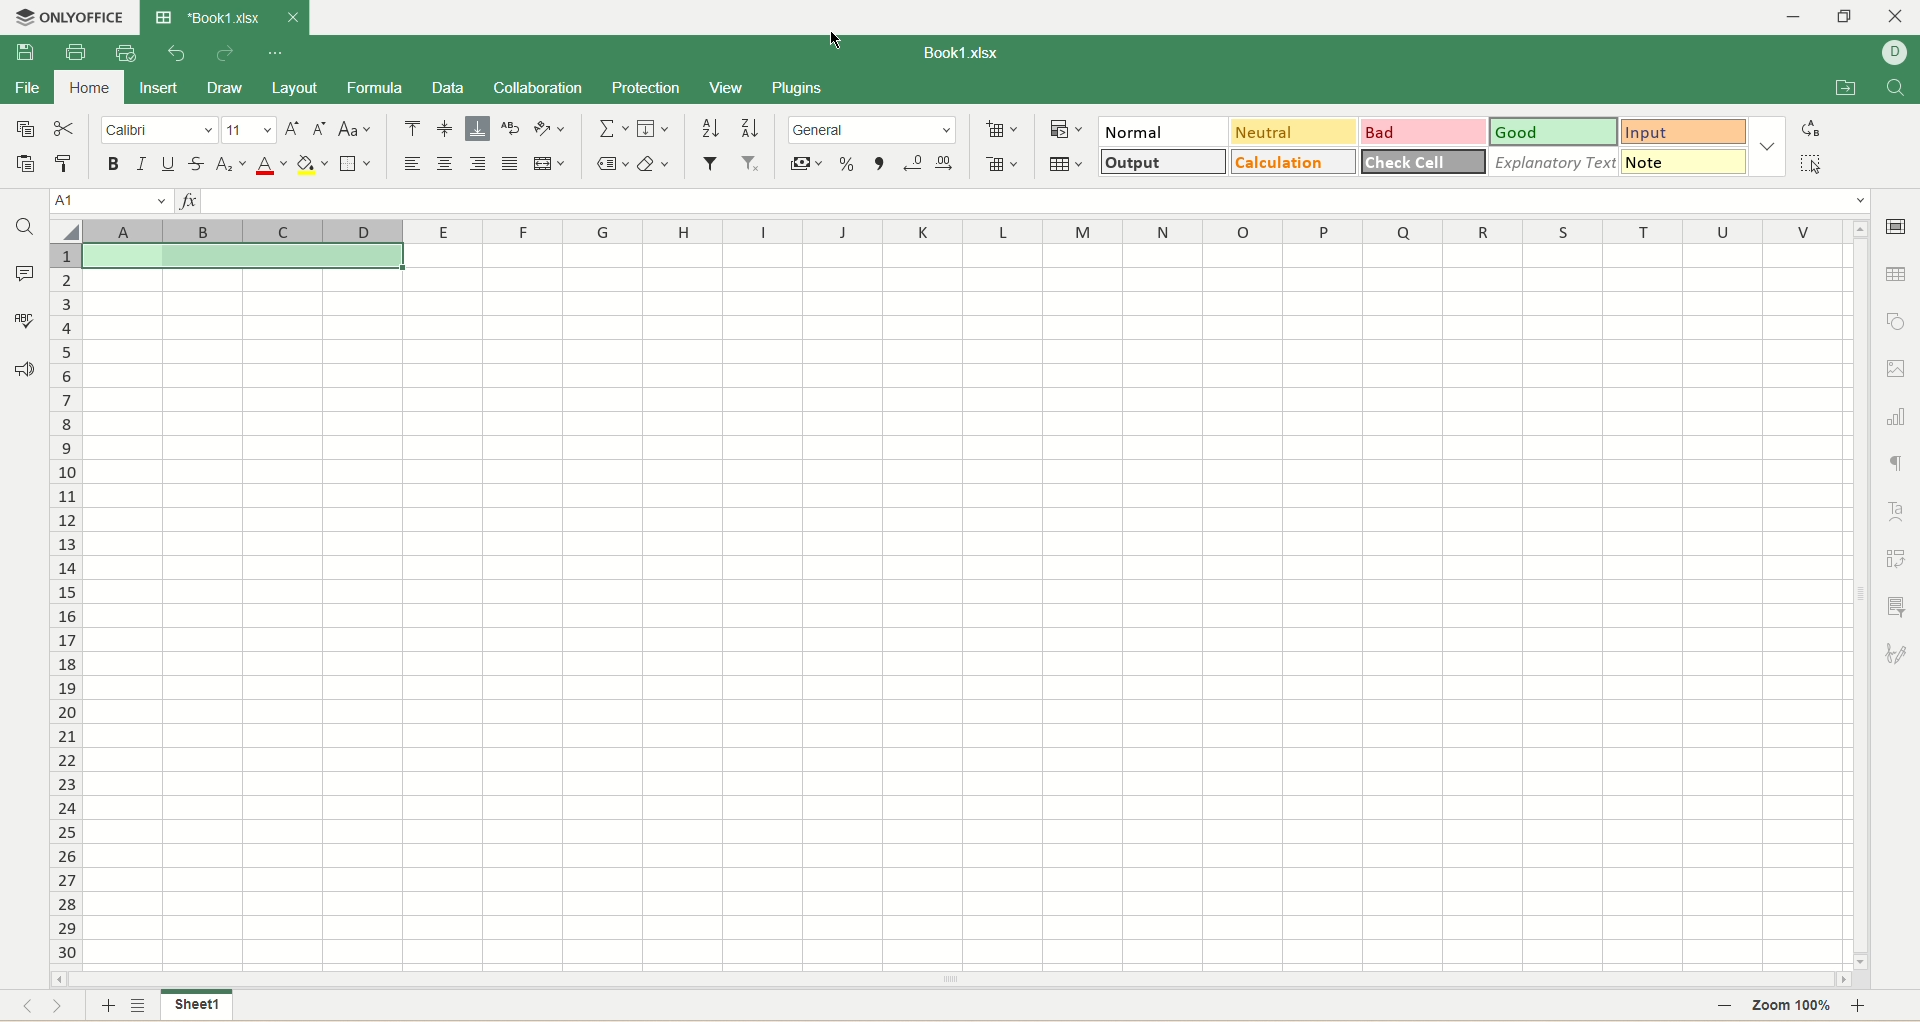 The image size is (1920, 1022). Describe the element at coordinates (872, 129) in the screenshot. I see `number format` at that location.